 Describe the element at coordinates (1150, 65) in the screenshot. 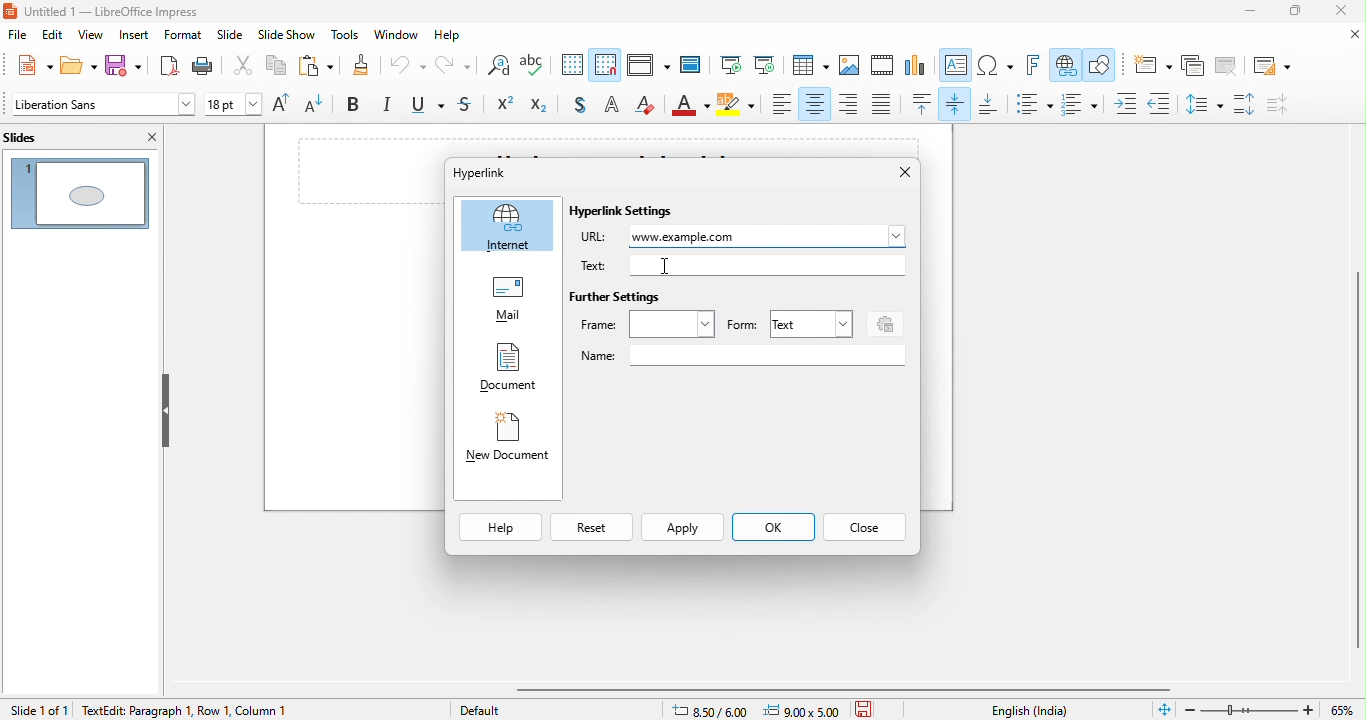

I see `new slide` at that location.